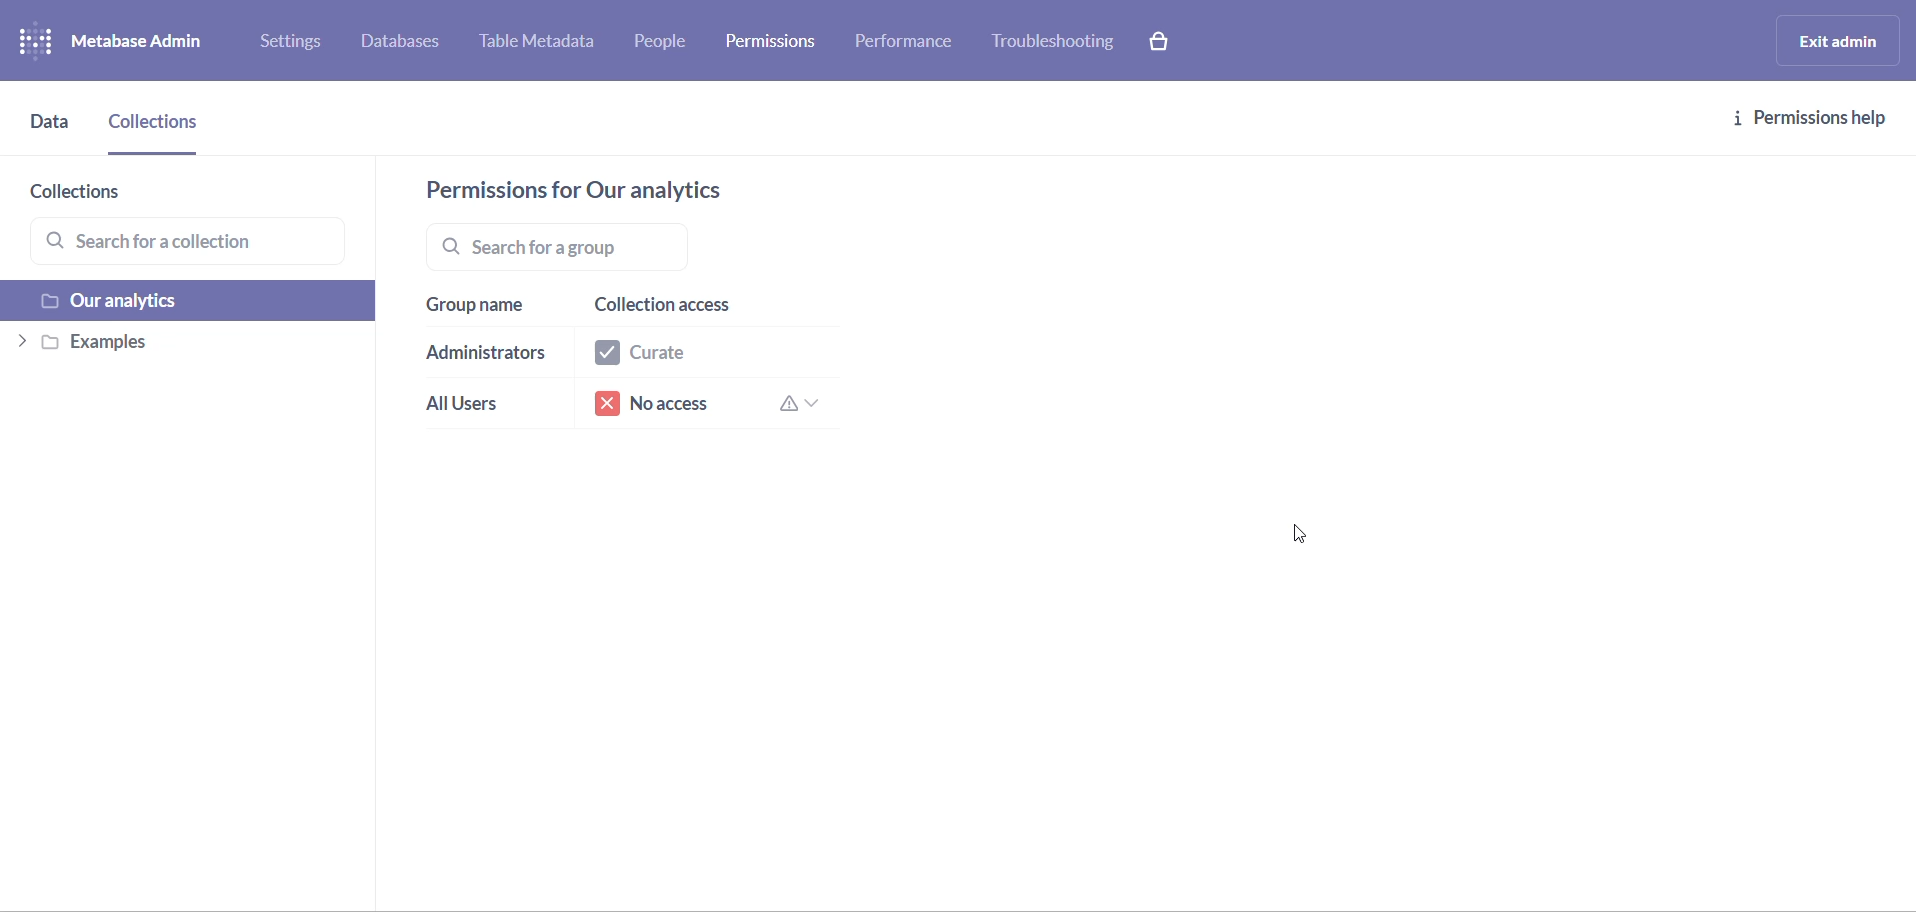 This screenshot has height=912, width=1916. I want to click on searchbar, so click(637, 246).